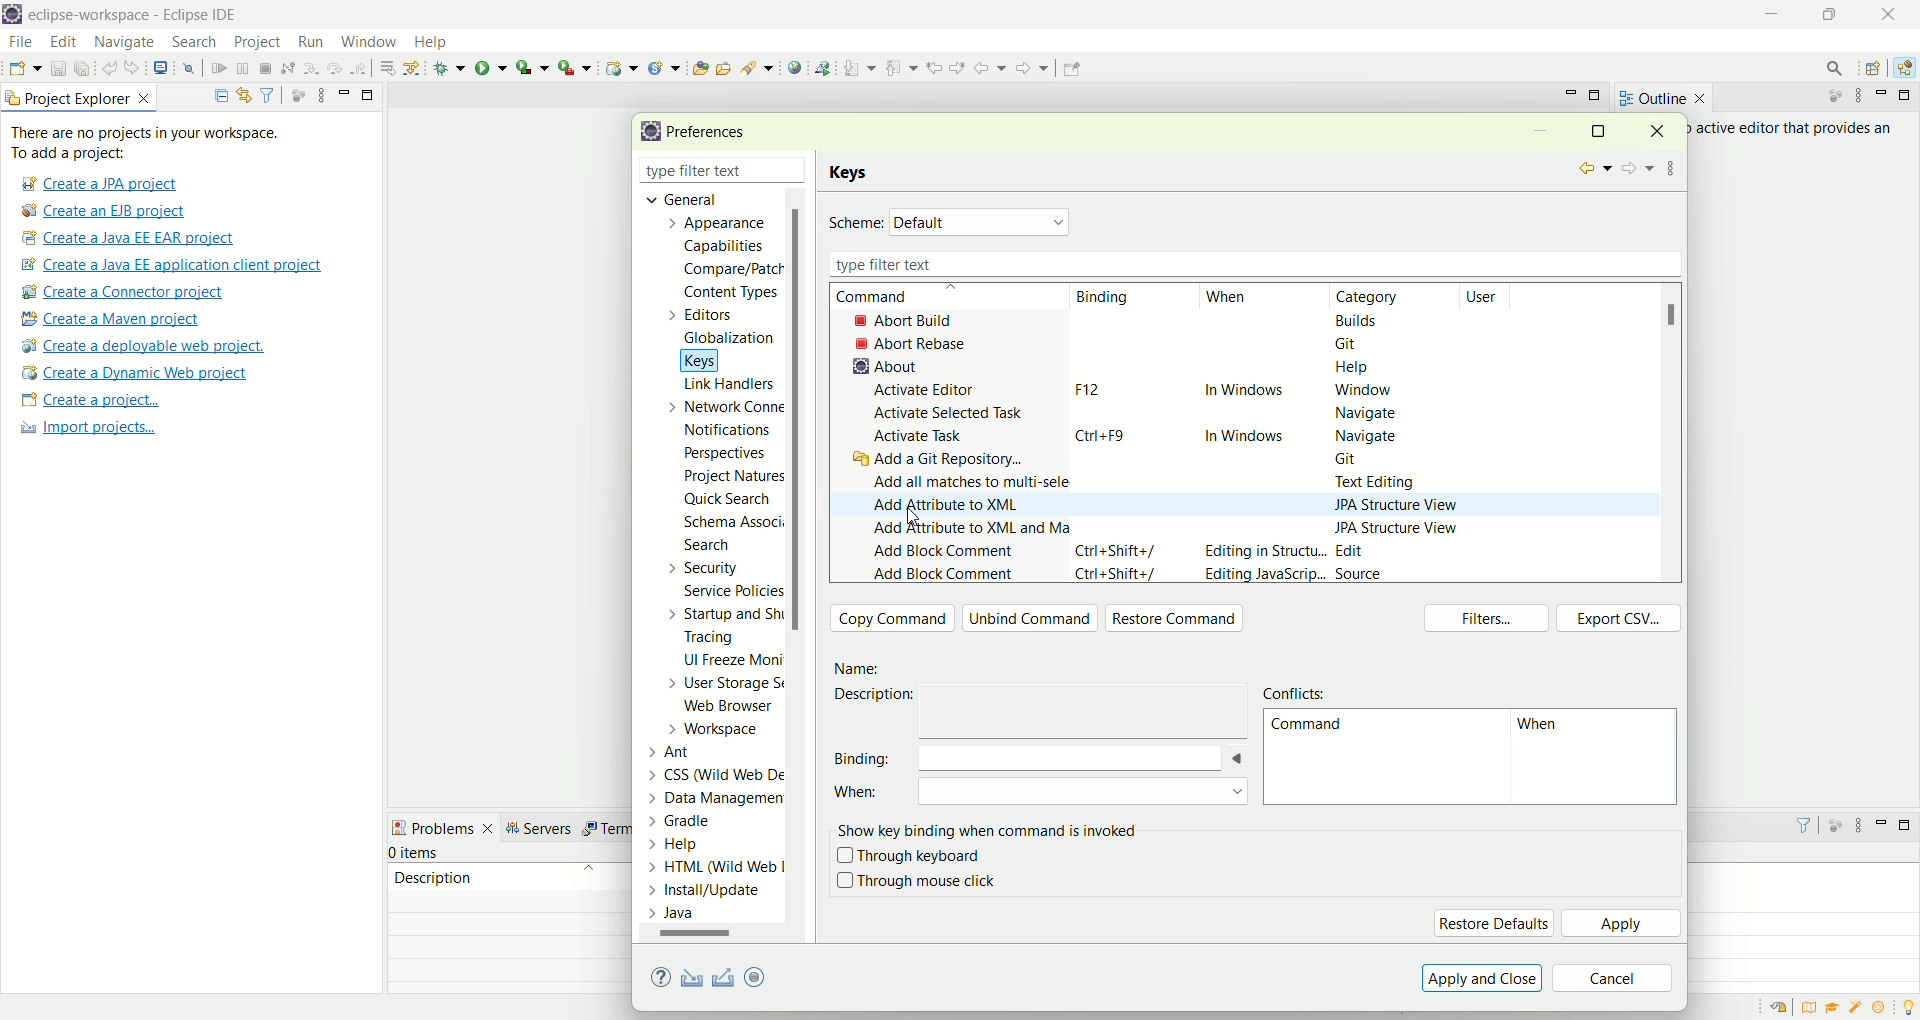 The width and height of the screenshot is (1920, 1020). Describe the element at coordinates (916, 881) in the screenshot. I see `through mouse click` at that location.